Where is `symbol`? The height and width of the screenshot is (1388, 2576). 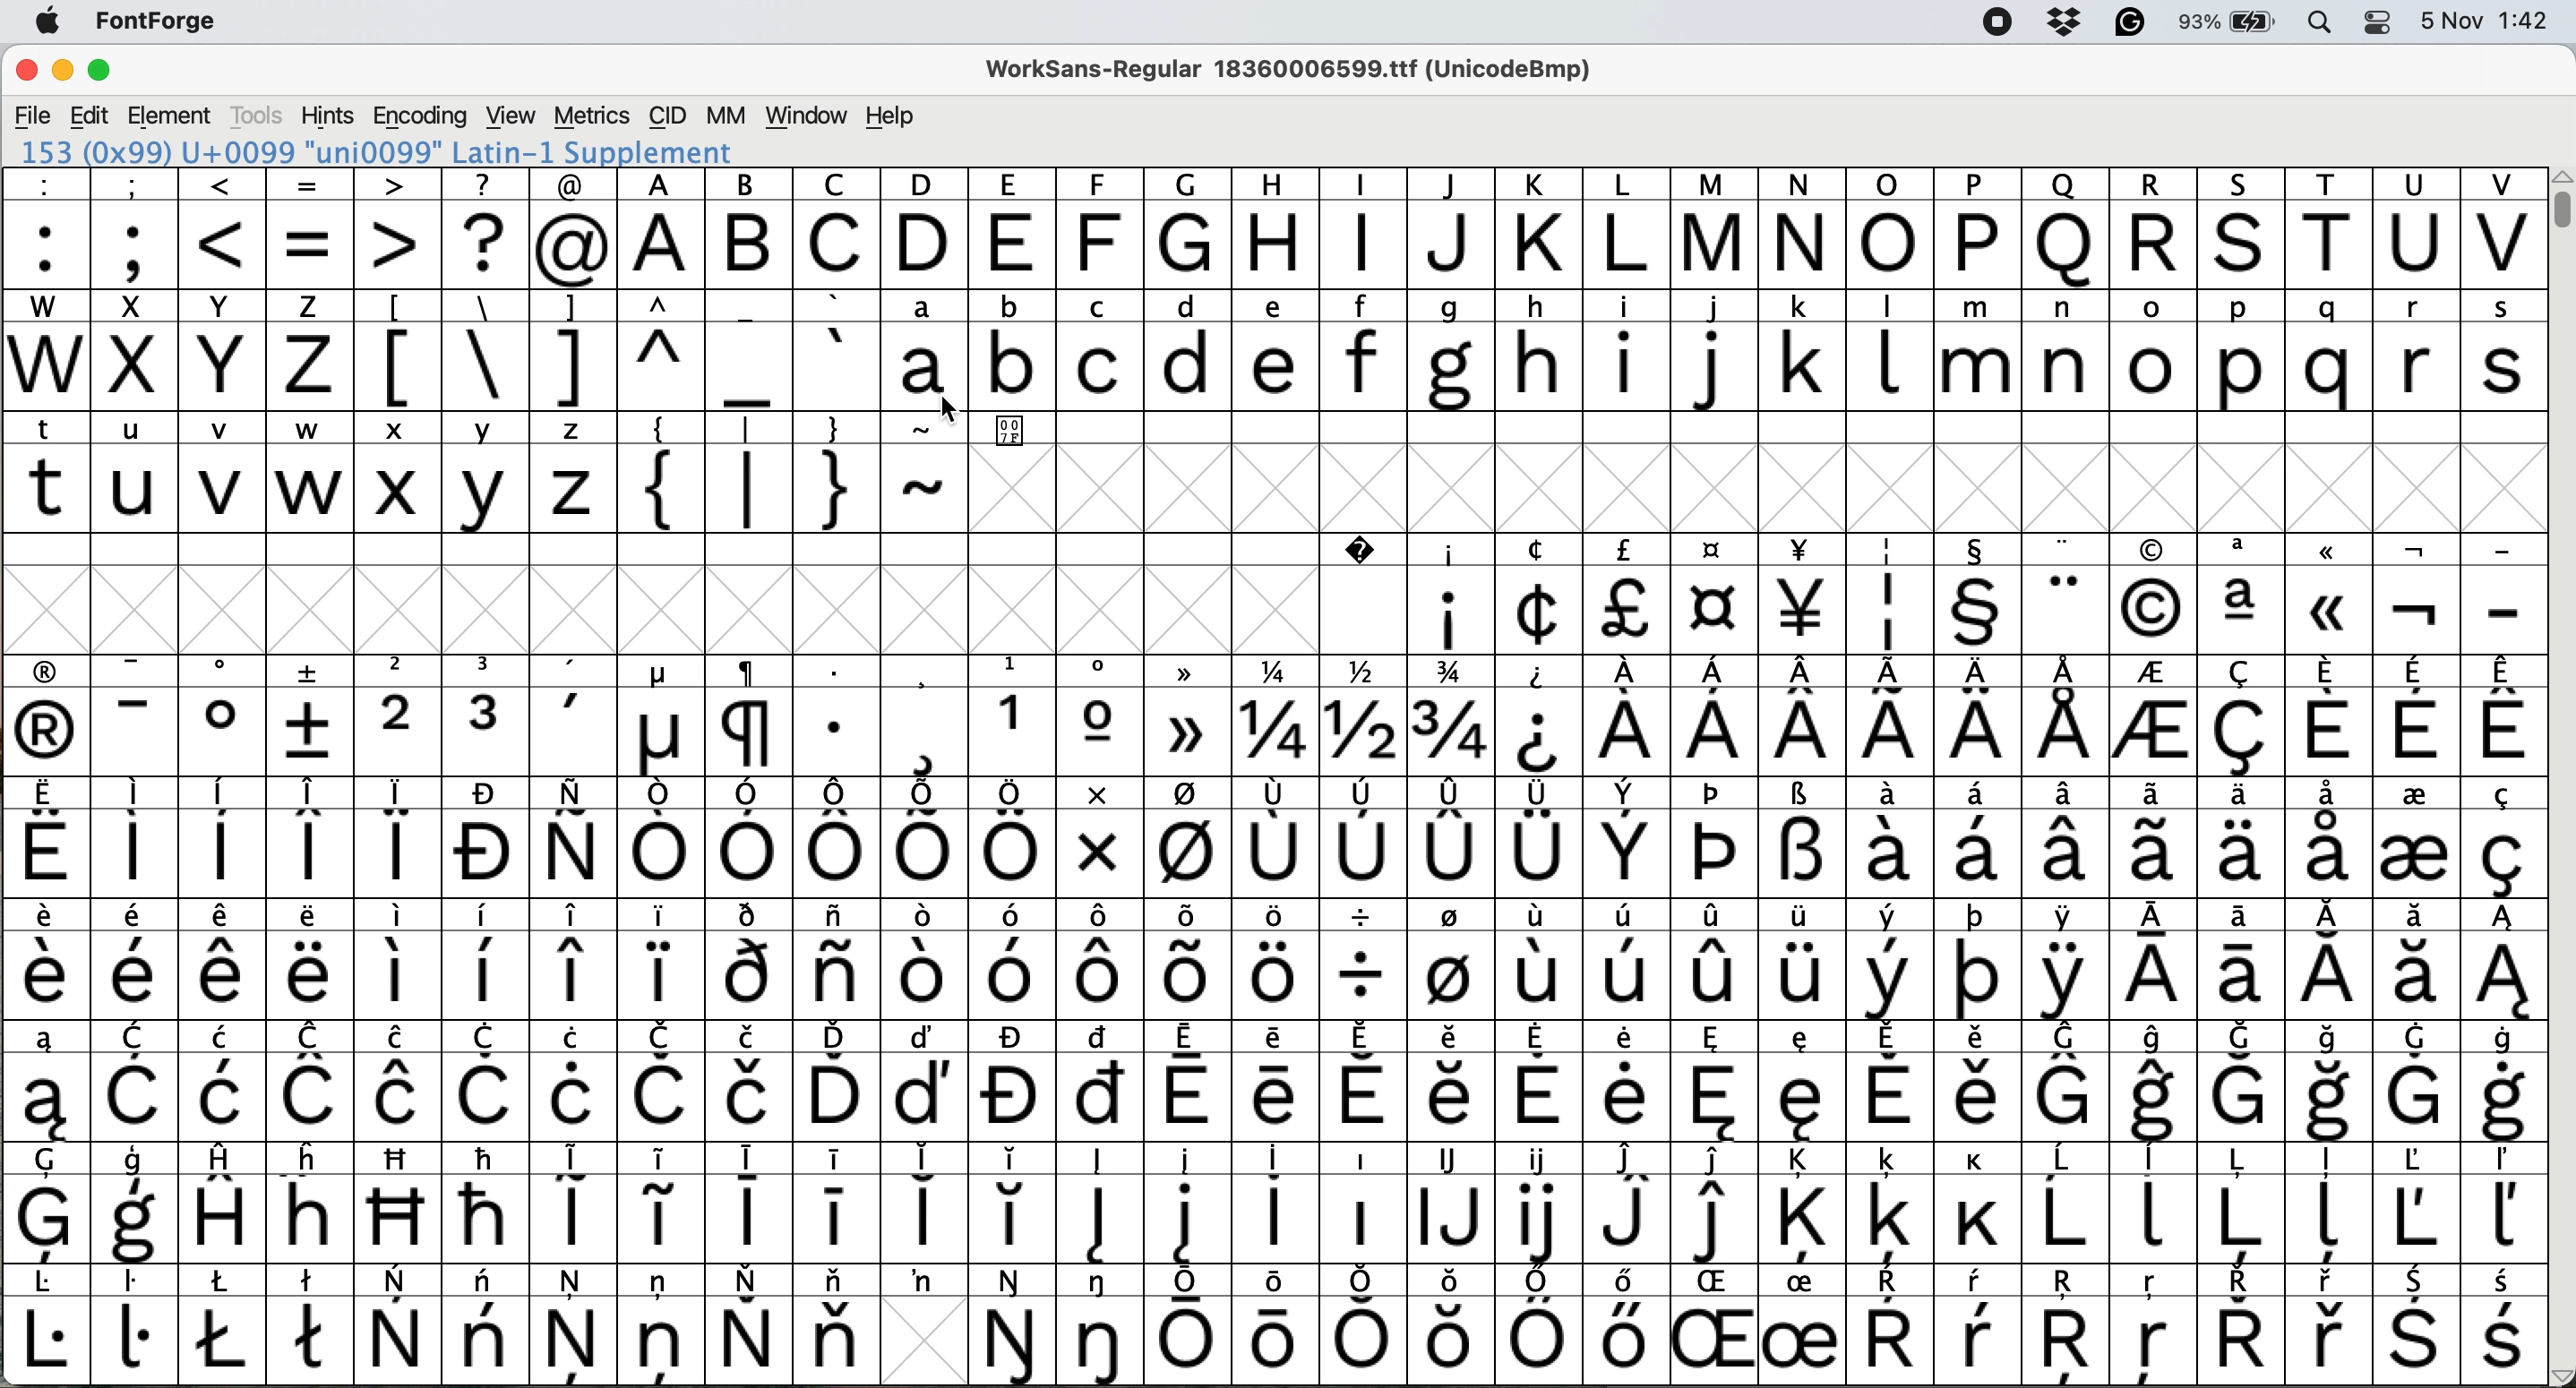 symbol is located at coordinates (1893, 837).